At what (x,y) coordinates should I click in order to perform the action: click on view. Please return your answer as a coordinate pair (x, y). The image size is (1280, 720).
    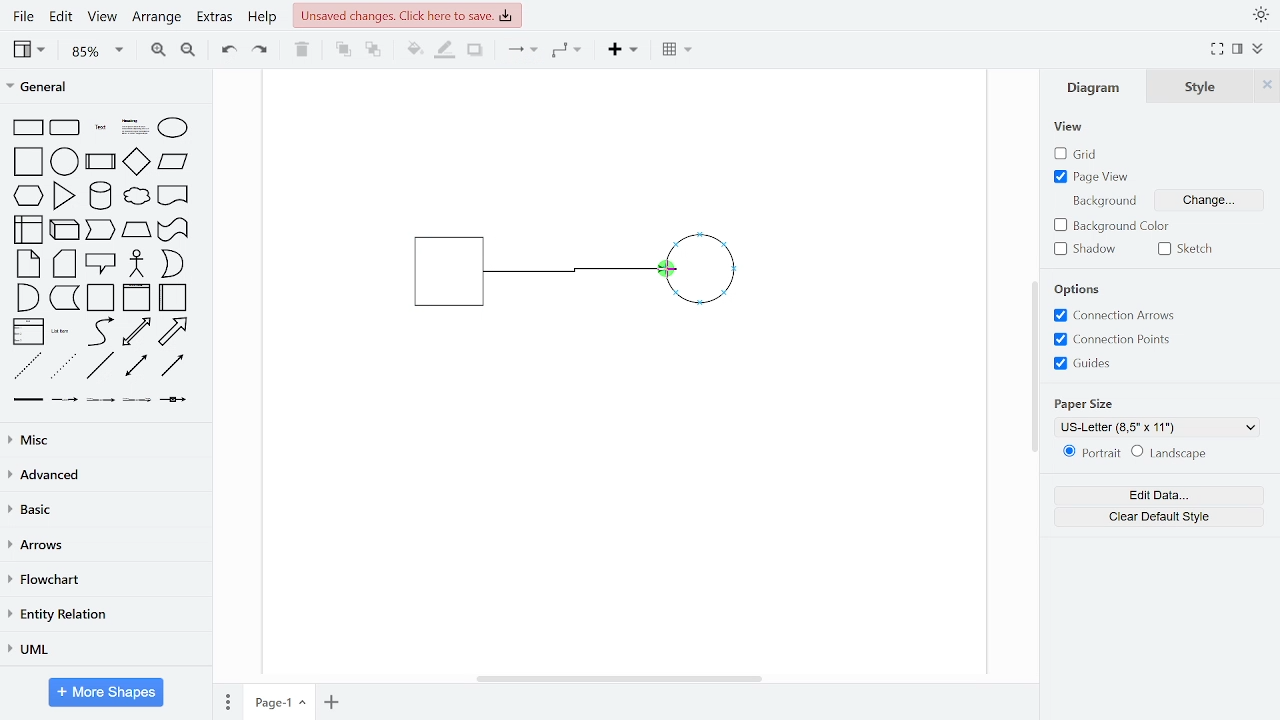
    Looking at the image, I should click on (1070, 128).